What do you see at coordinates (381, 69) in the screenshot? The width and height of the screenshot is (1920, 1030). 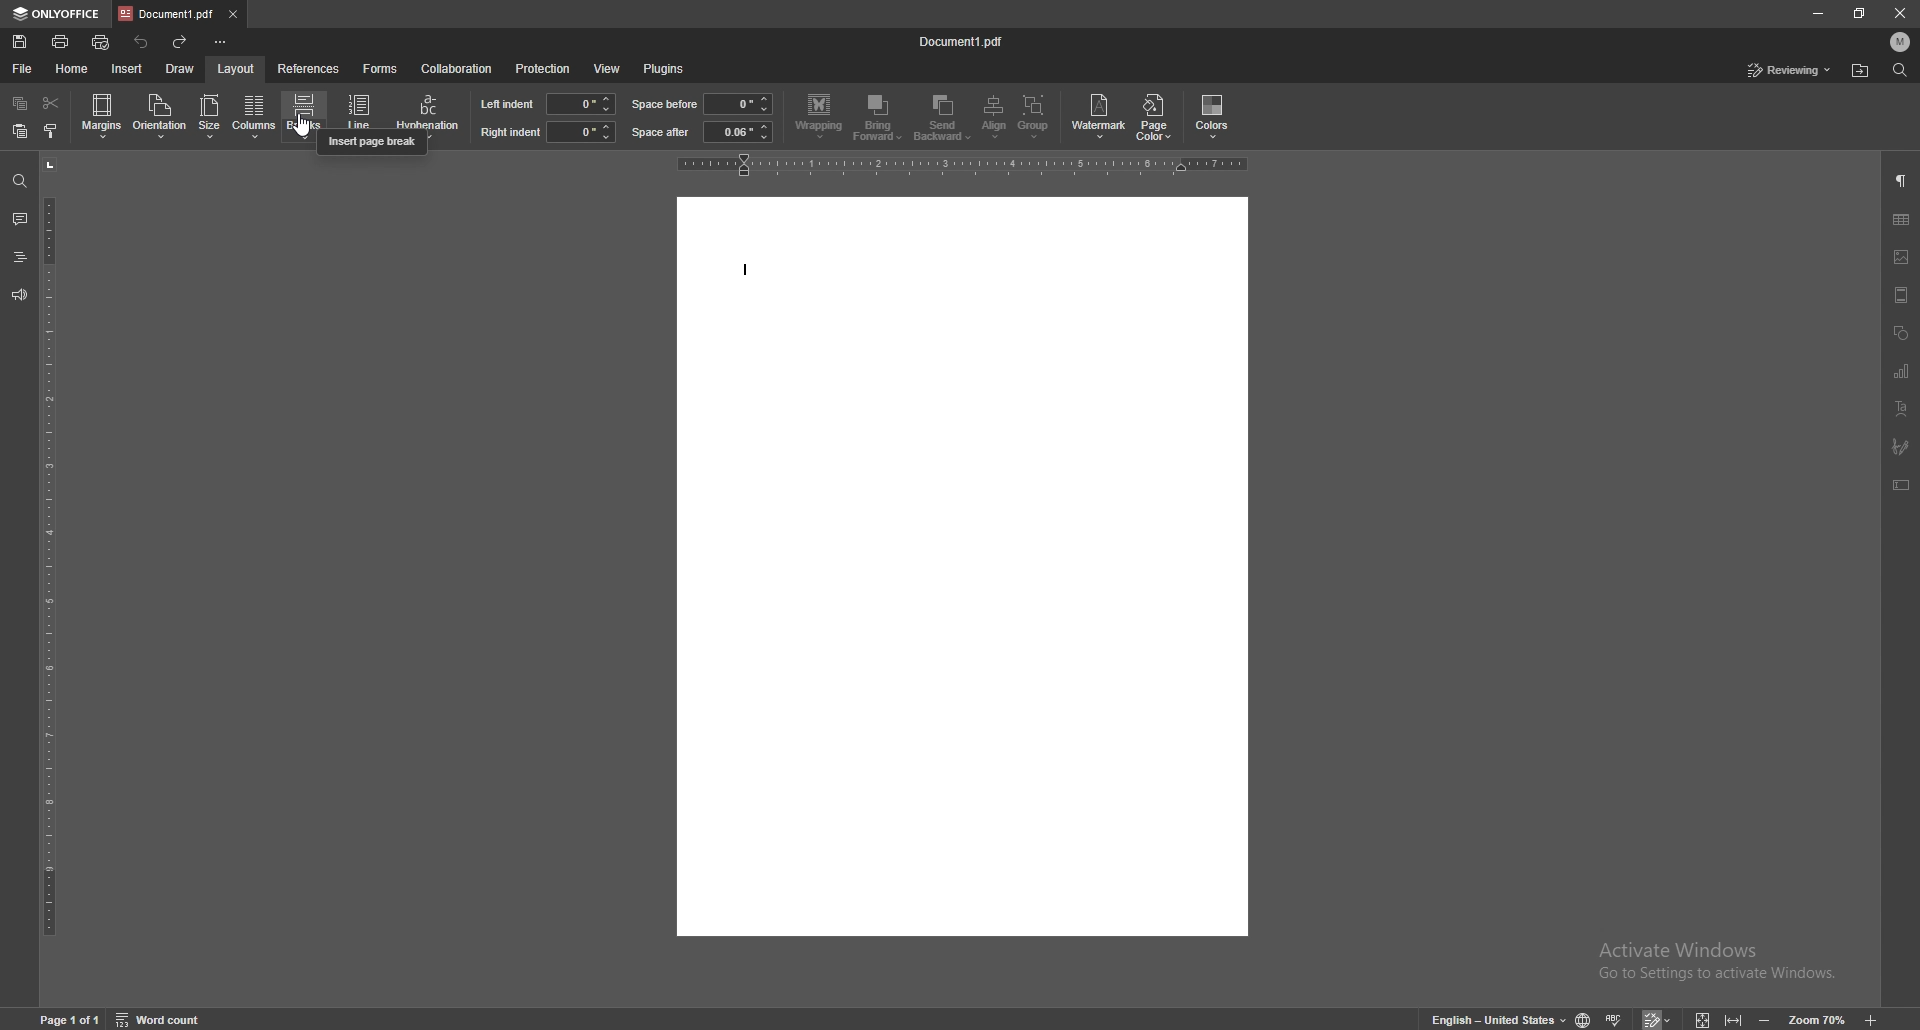 I see `forms` at bounding box center [381, 69].